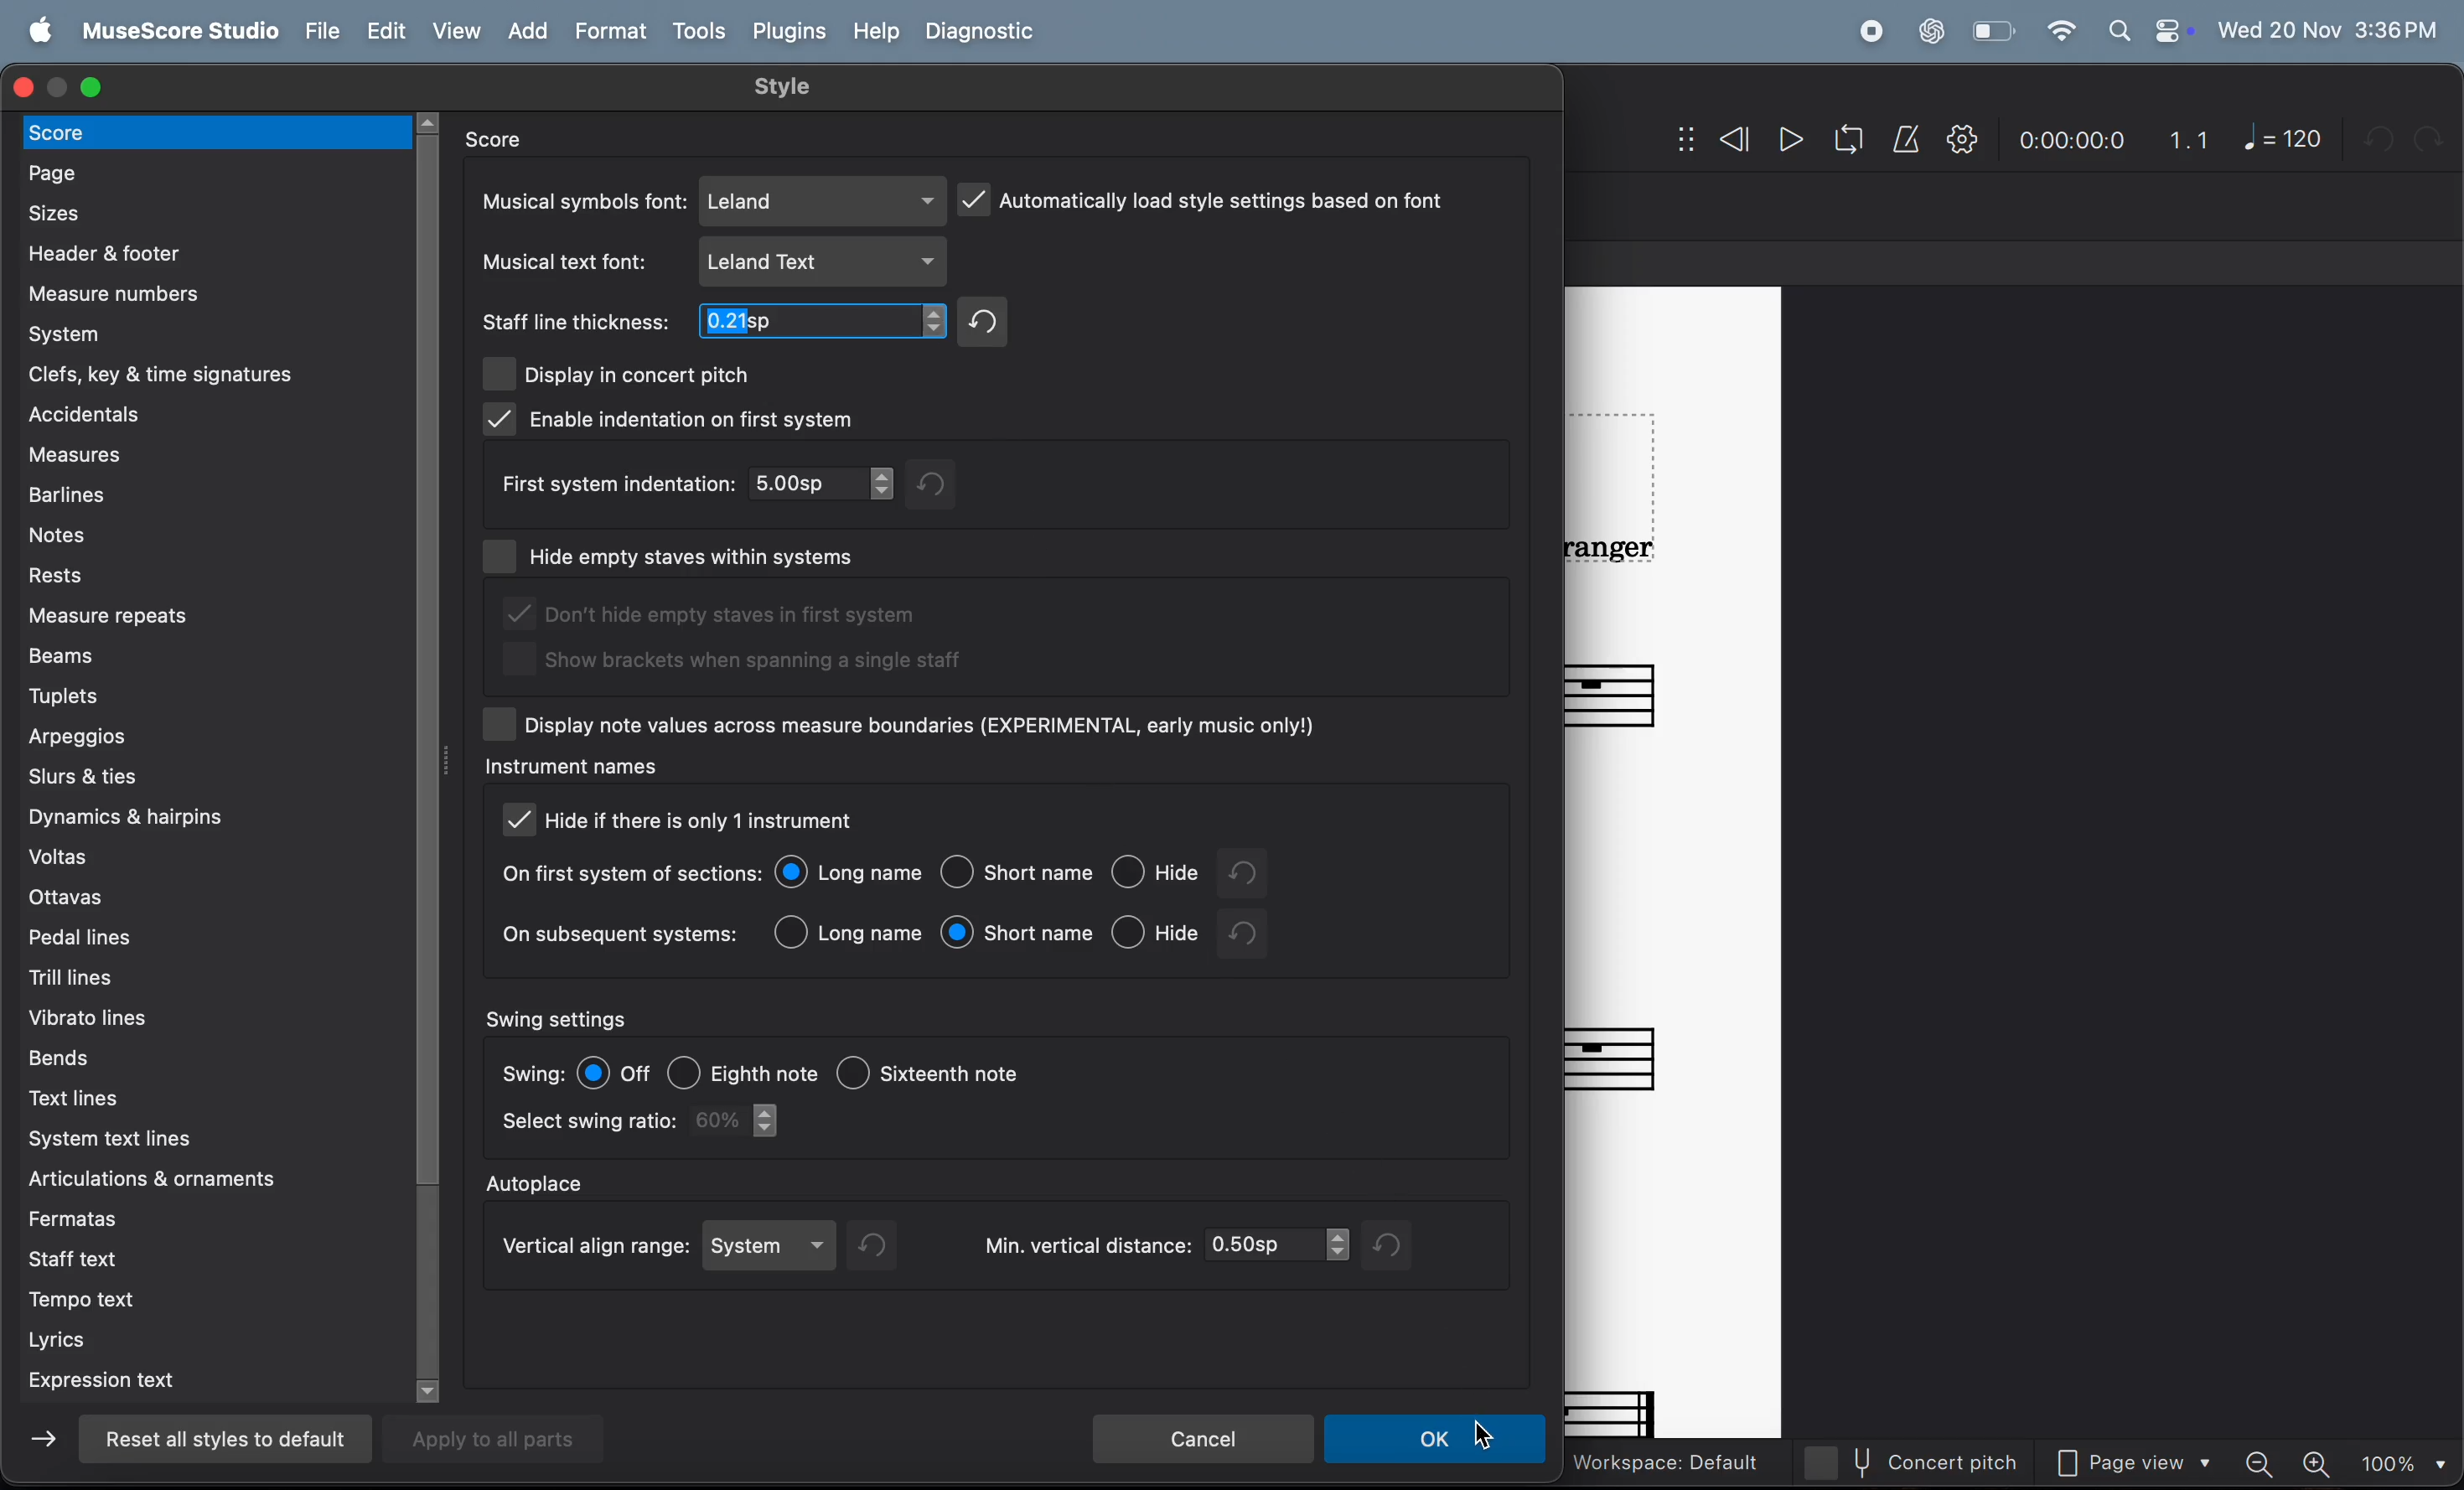 The height and width of the screenshot is (1490, 2464). Describe the element at coordinates (581, 201) in the screenshot. I see `musical symbol font` at that location.